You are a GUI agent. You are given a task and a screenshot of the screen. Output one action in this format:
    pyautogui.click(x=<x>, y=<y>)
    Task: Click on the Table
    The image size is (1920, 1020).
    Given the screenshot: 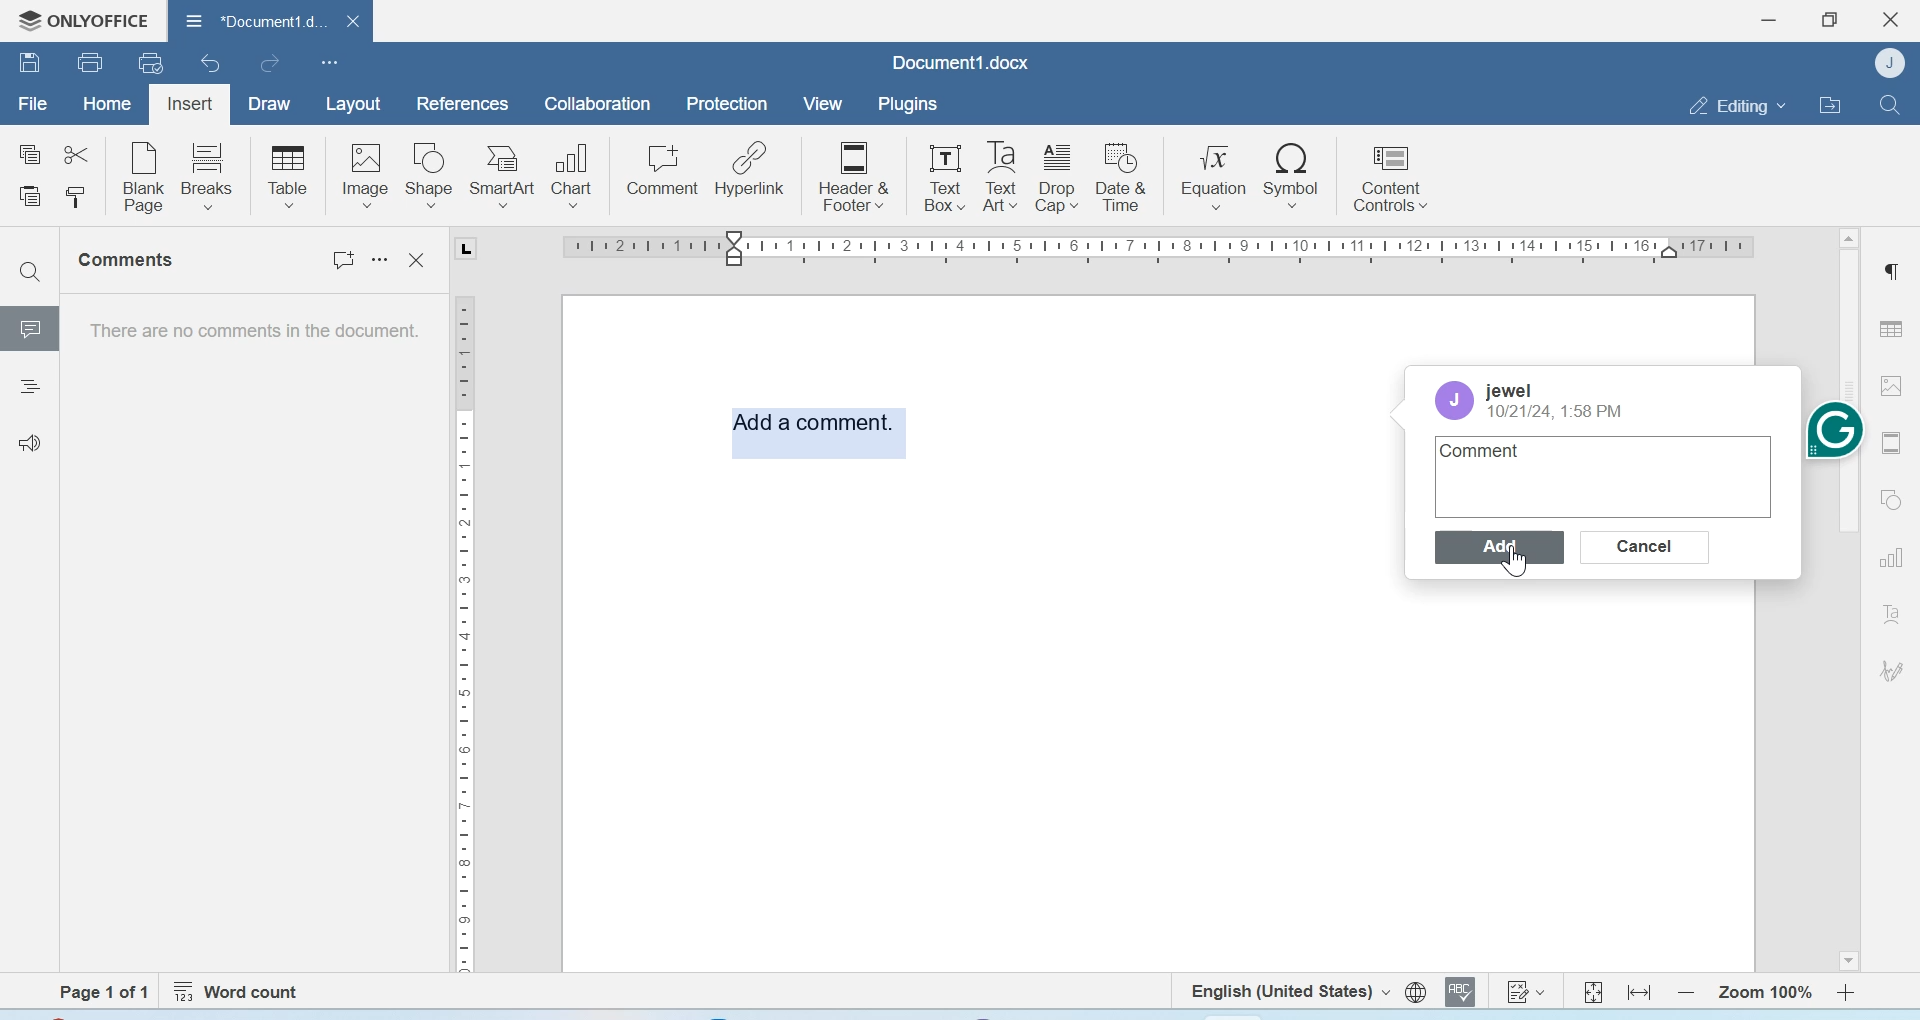 What is the action you would take?
    pyautogui.click(x=288, y=176)
    